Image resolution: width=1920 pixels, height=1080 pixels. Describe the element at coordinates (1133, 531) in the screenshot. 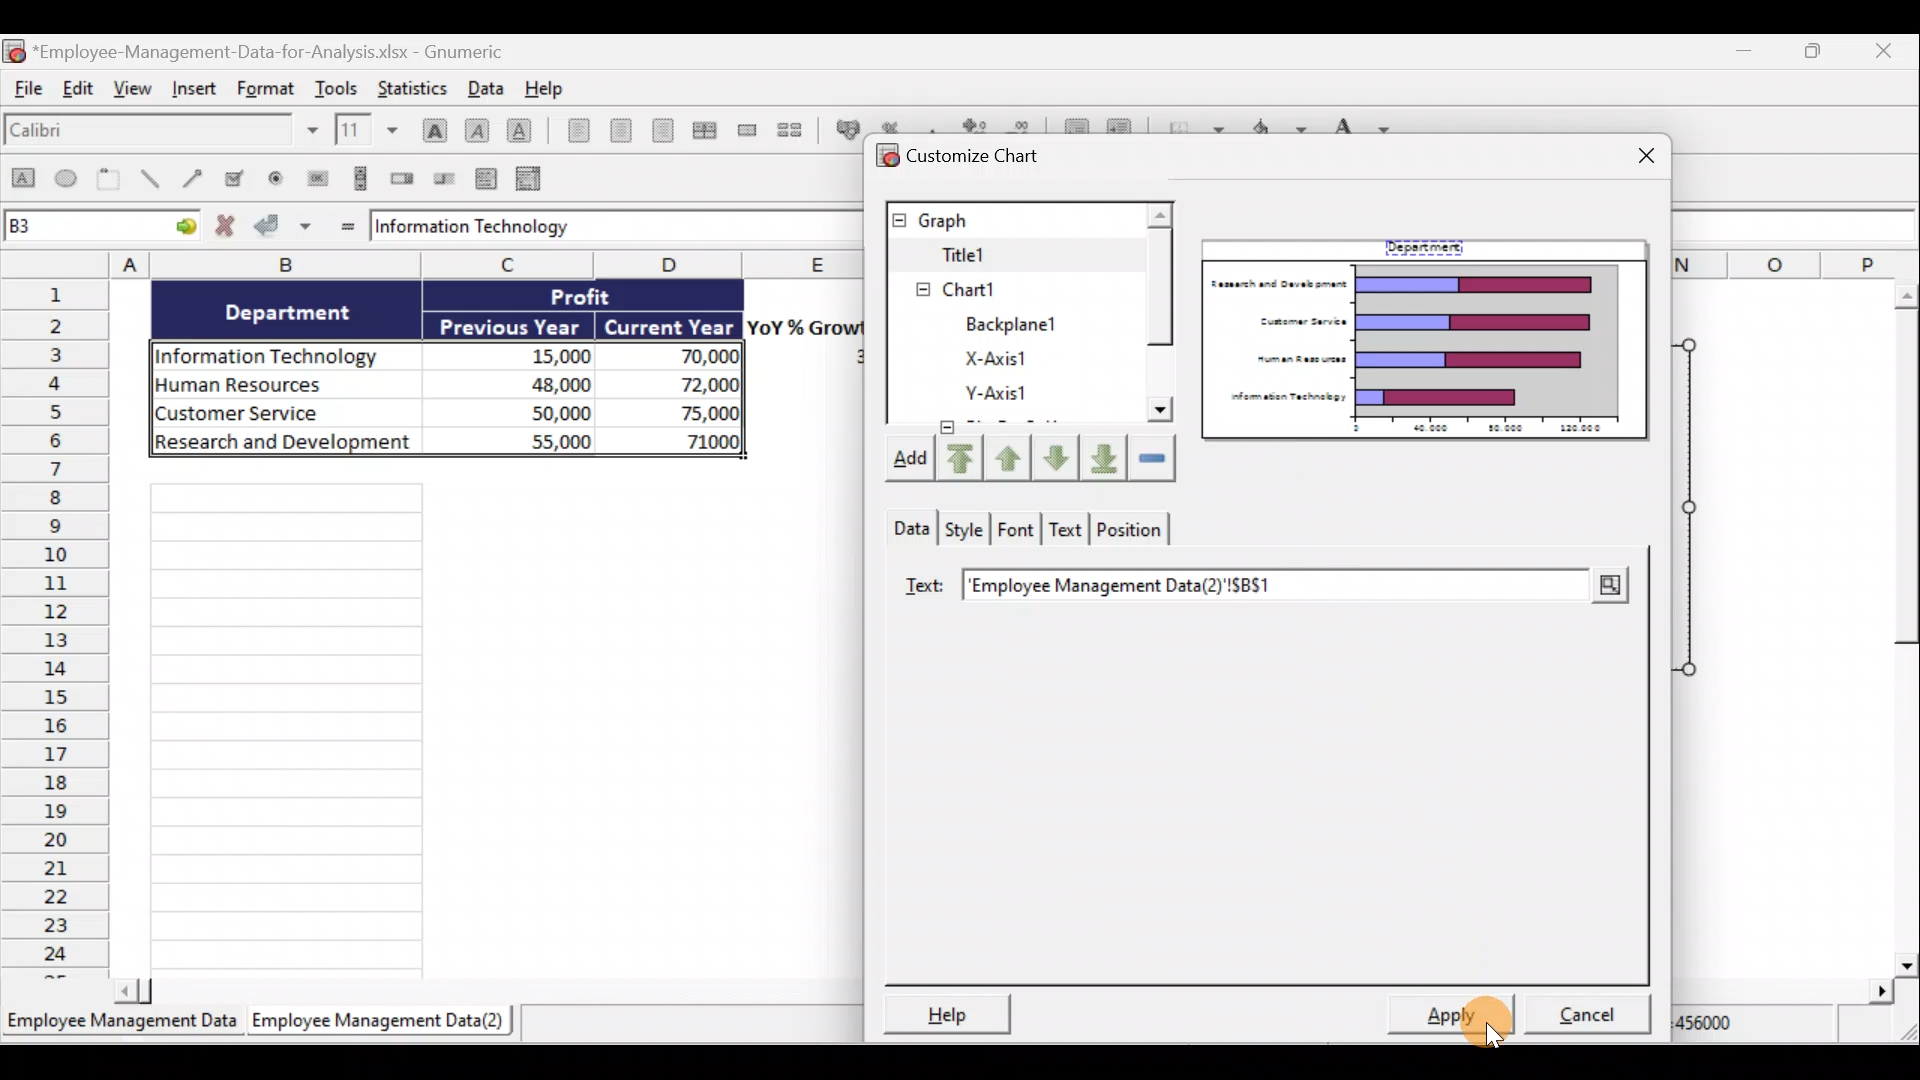

I see `Position` at that location.